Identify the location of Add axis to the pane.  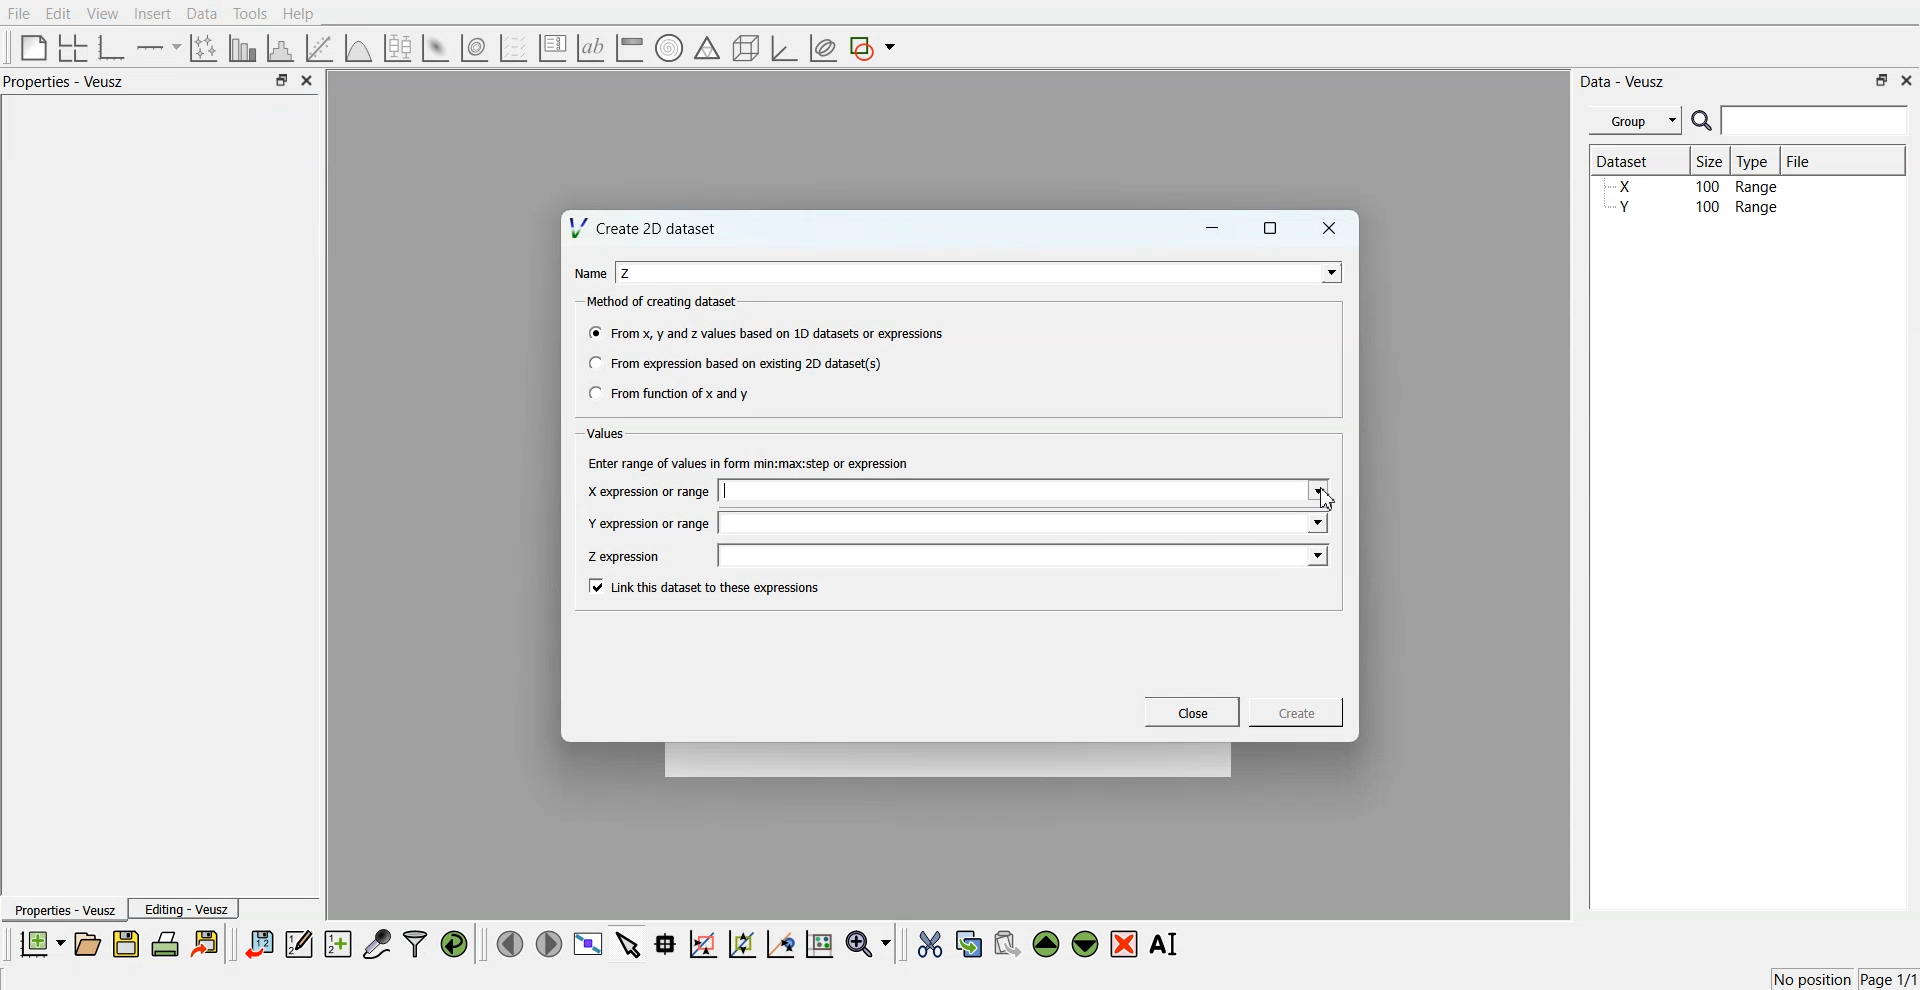
(158, 49).